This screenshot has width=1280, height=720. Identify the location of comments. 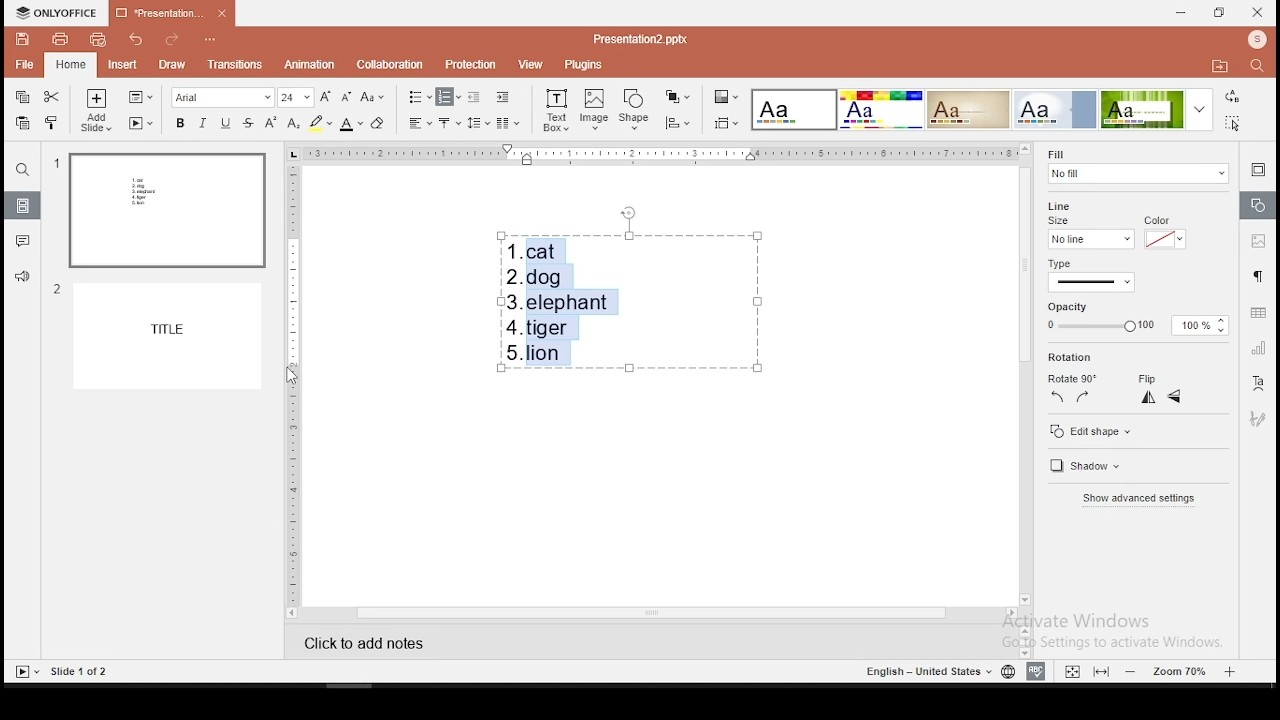
(23, 244).